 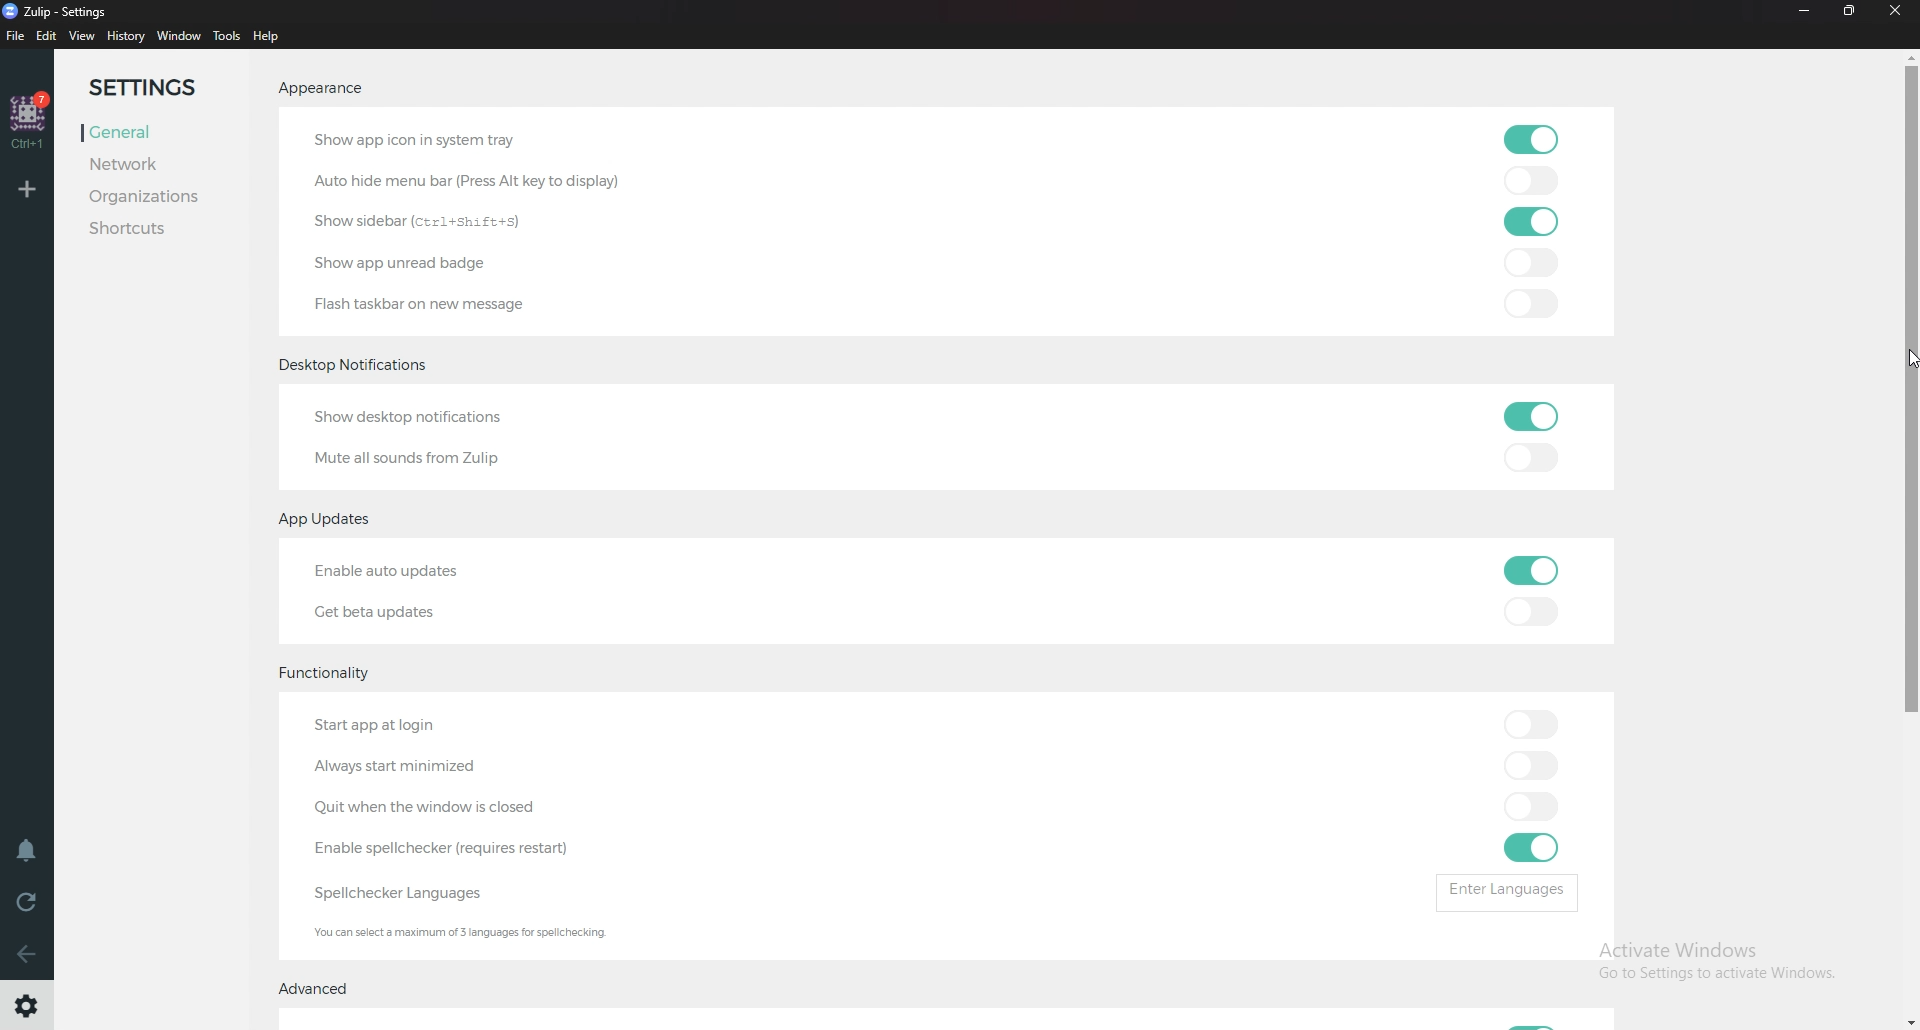 I want to click on Enable auto updates, so click(x=428, y=568).